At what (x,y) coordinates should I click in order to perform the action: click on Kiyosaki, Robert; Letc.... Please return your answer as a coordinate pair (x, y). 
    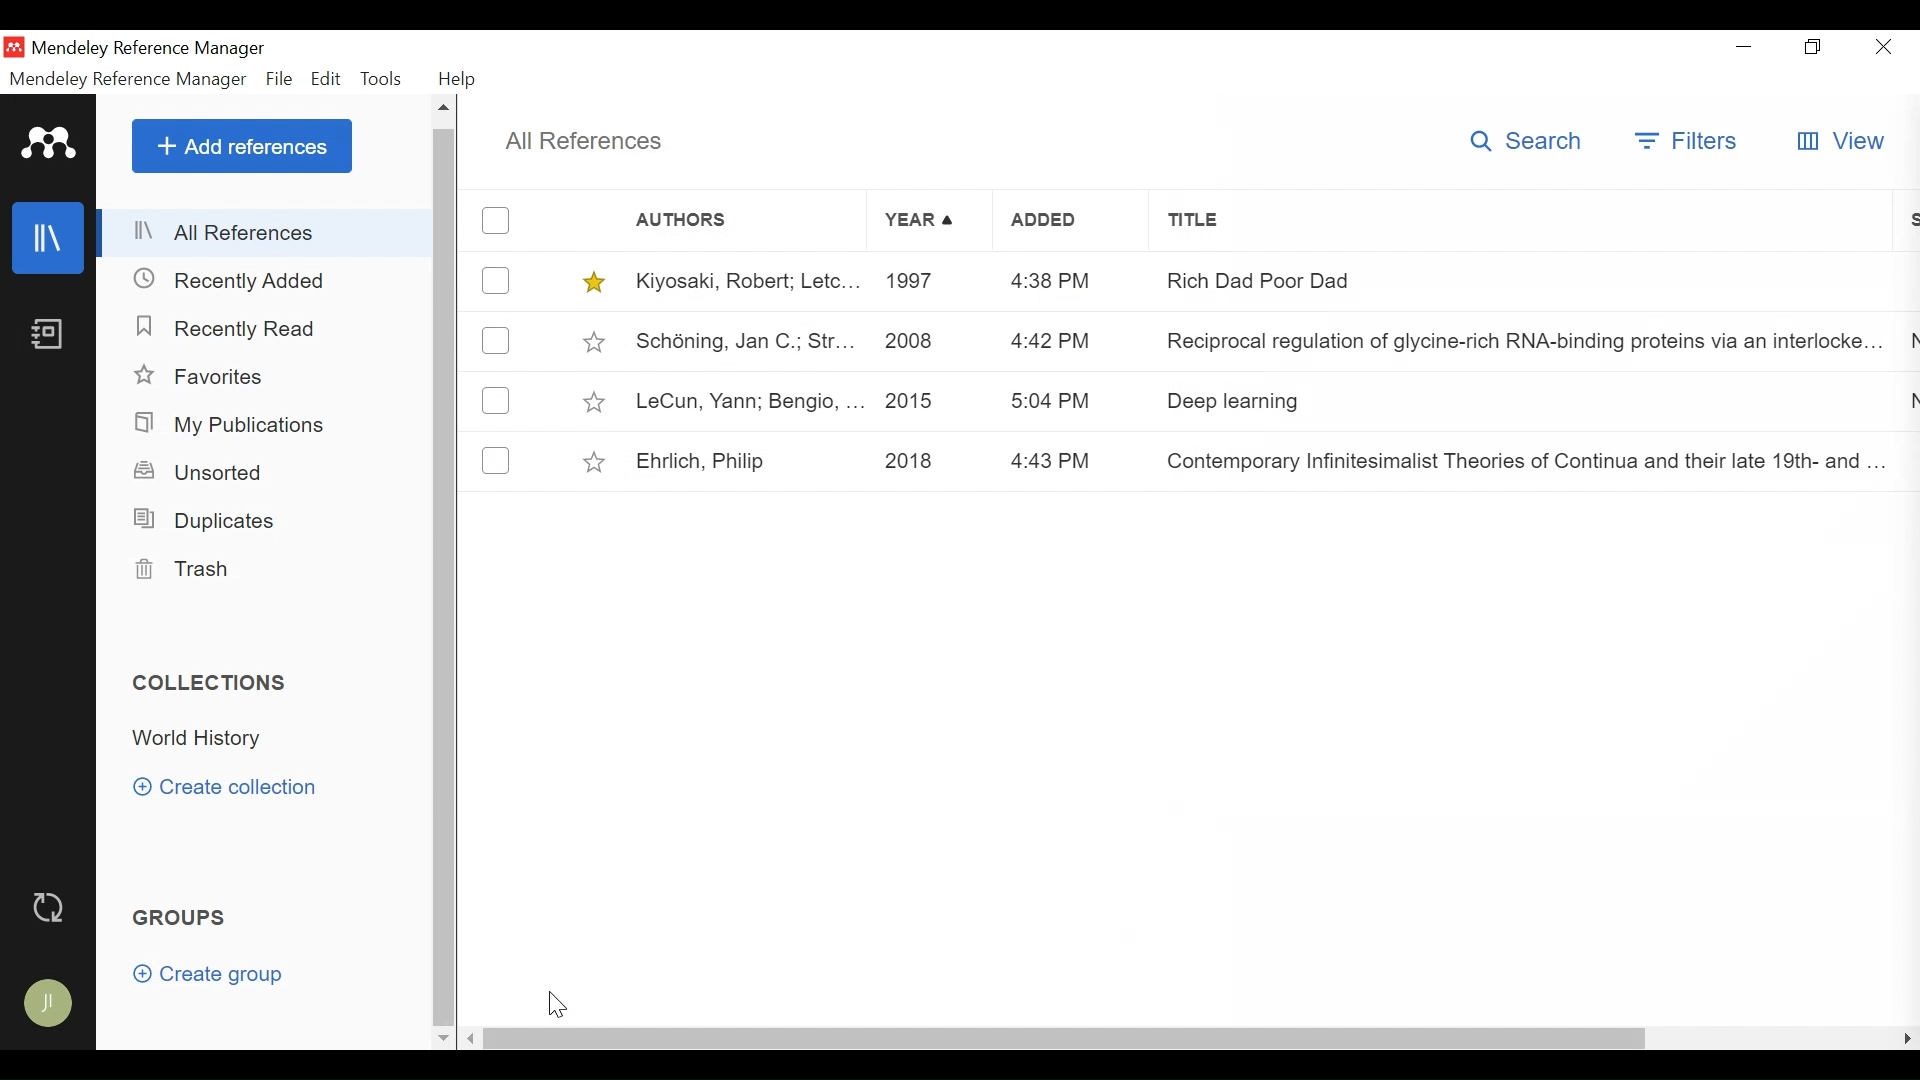
    Looking at the image, I should click on (745, 282).